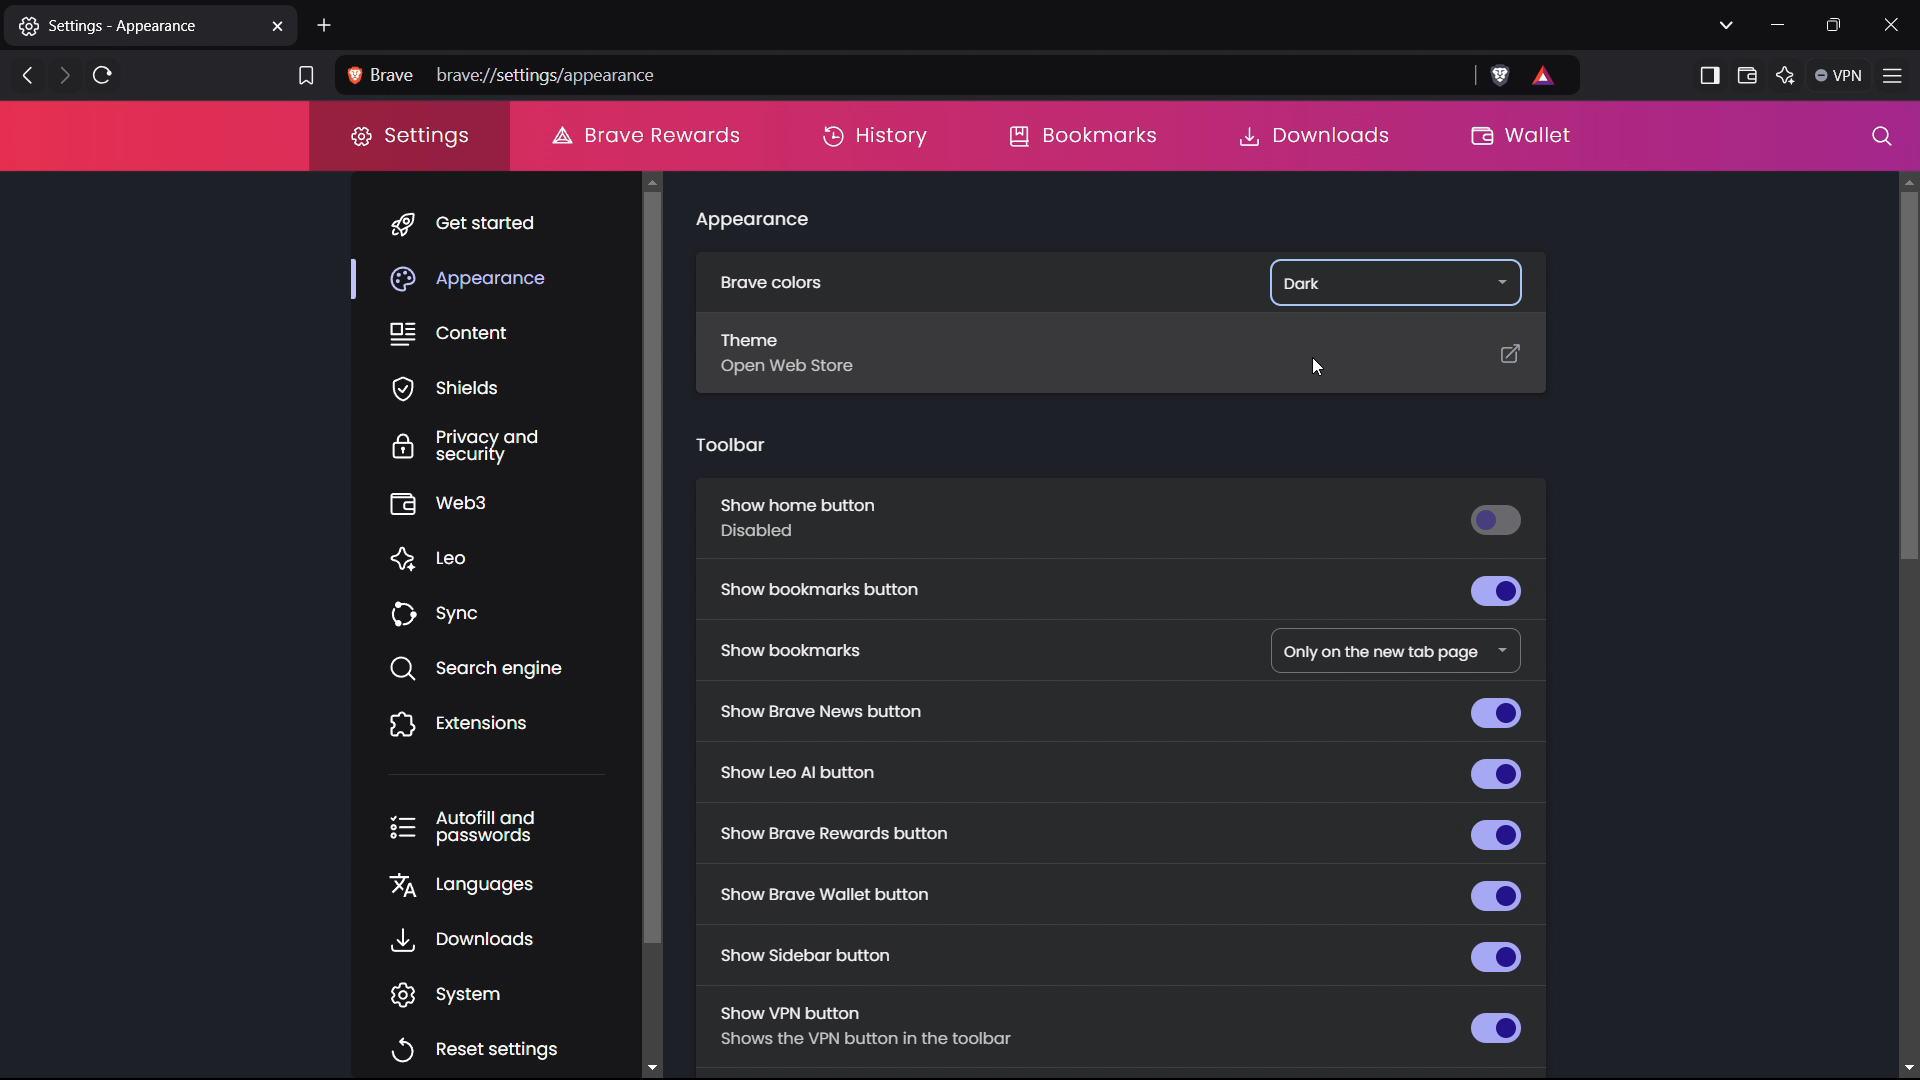 This screenshot has width=1920, height=1080. I want to click on brave rewards, so click(645, 135).